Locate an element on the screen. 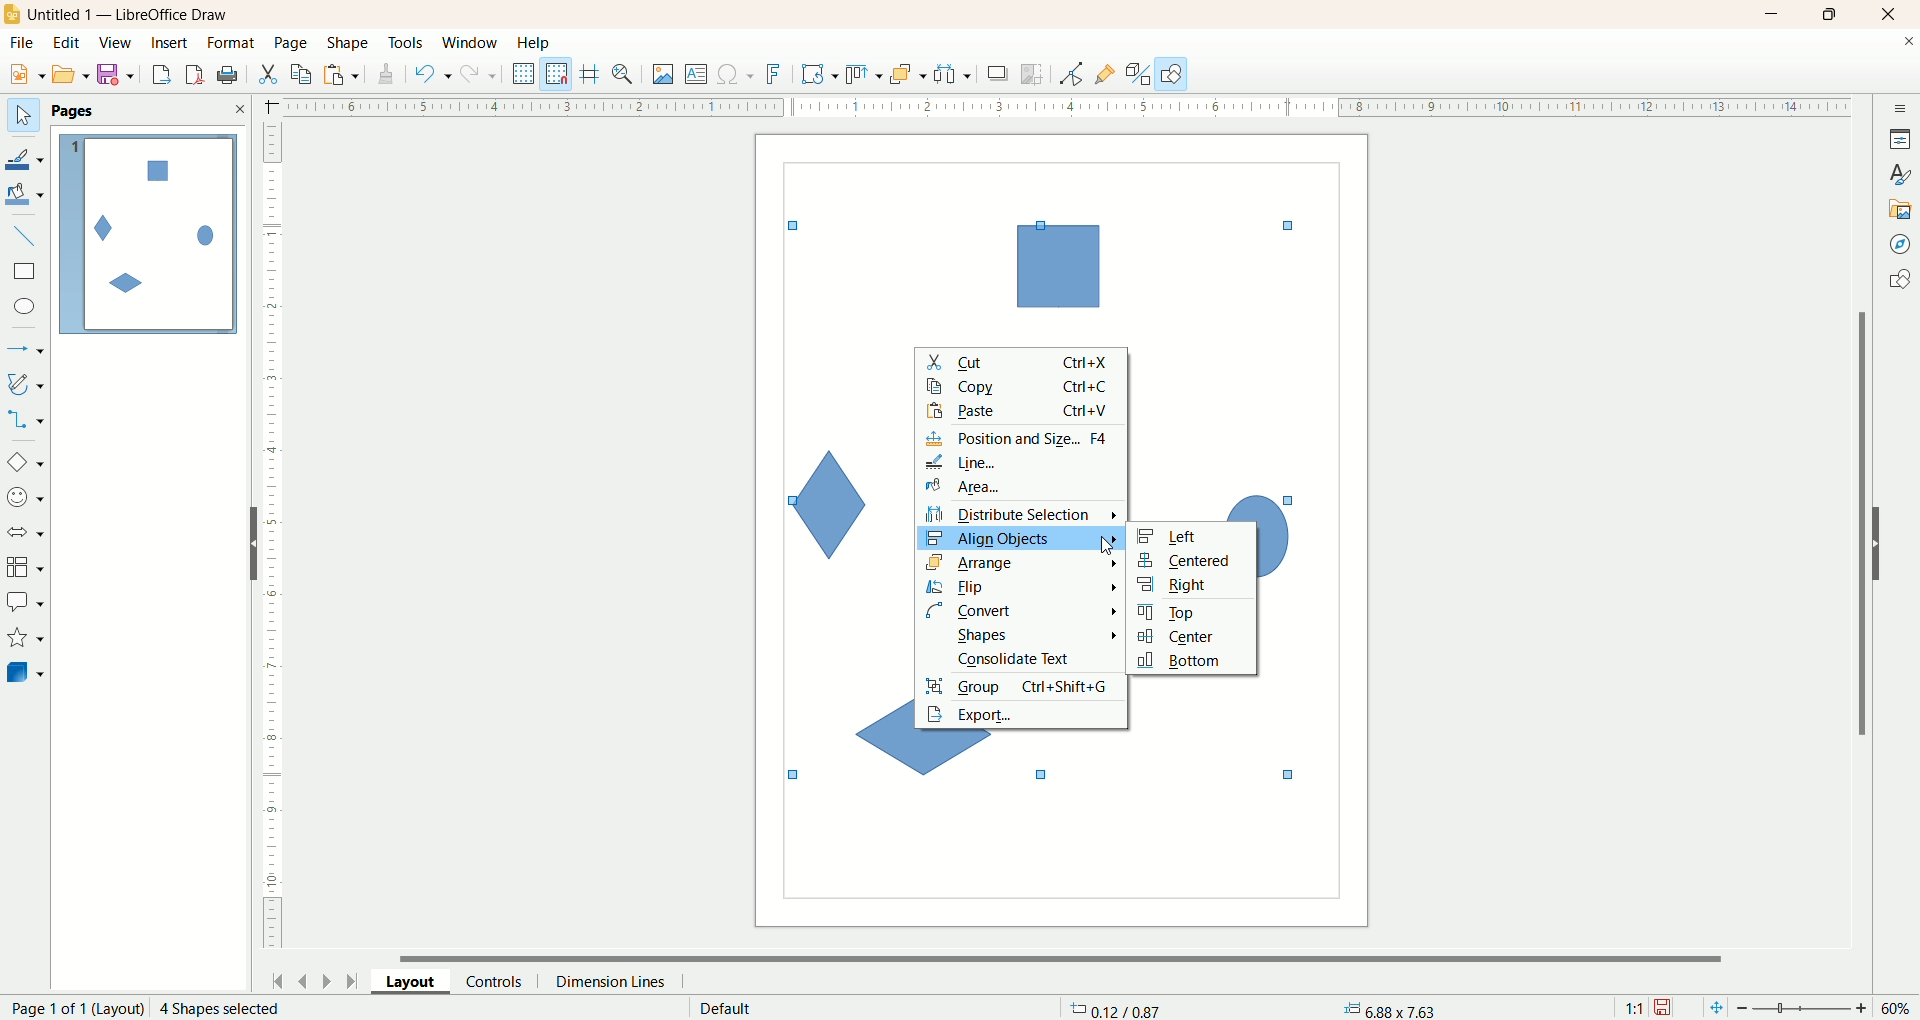  ellipse is located at coordinates (27, 309).